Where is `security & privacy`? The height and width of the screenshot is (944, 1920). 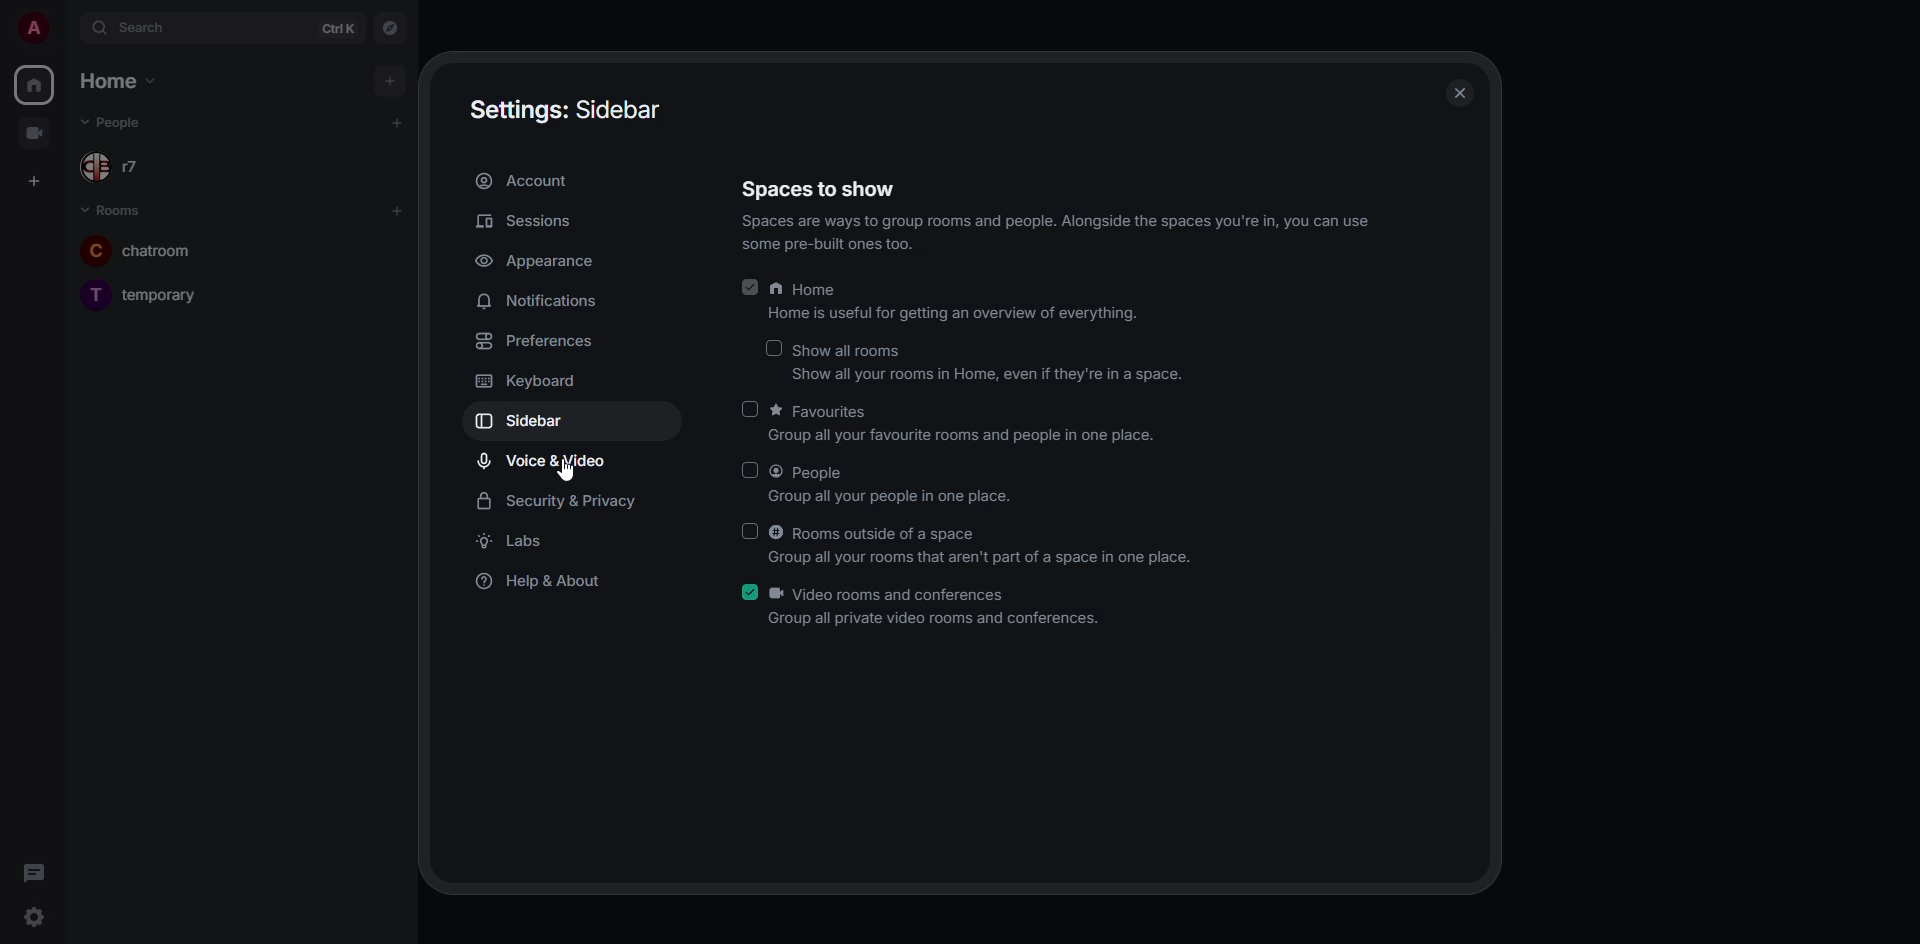 security & privacy is located at coordinates (561, 498).